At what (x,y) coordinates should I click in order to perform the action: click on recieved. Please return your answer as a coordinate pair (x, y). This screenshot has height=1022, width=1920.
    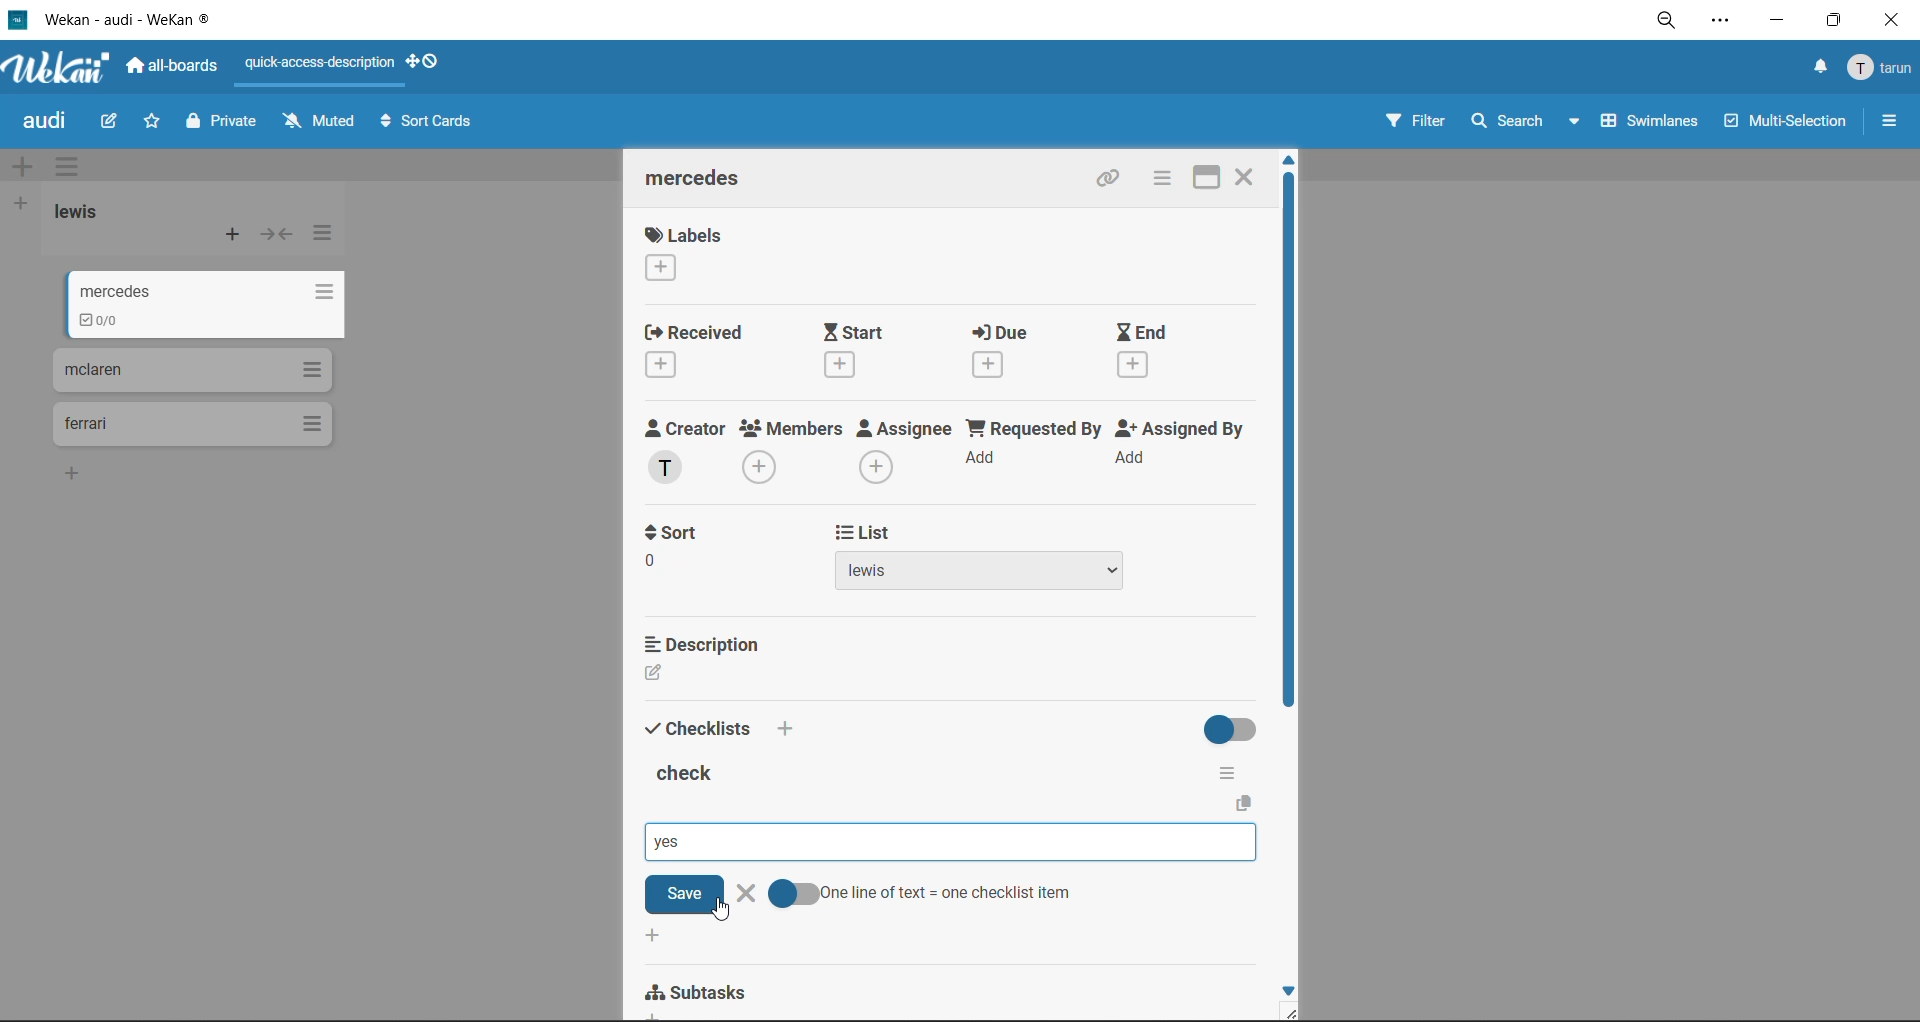
    Looking at the image, I should click on (696, 353).